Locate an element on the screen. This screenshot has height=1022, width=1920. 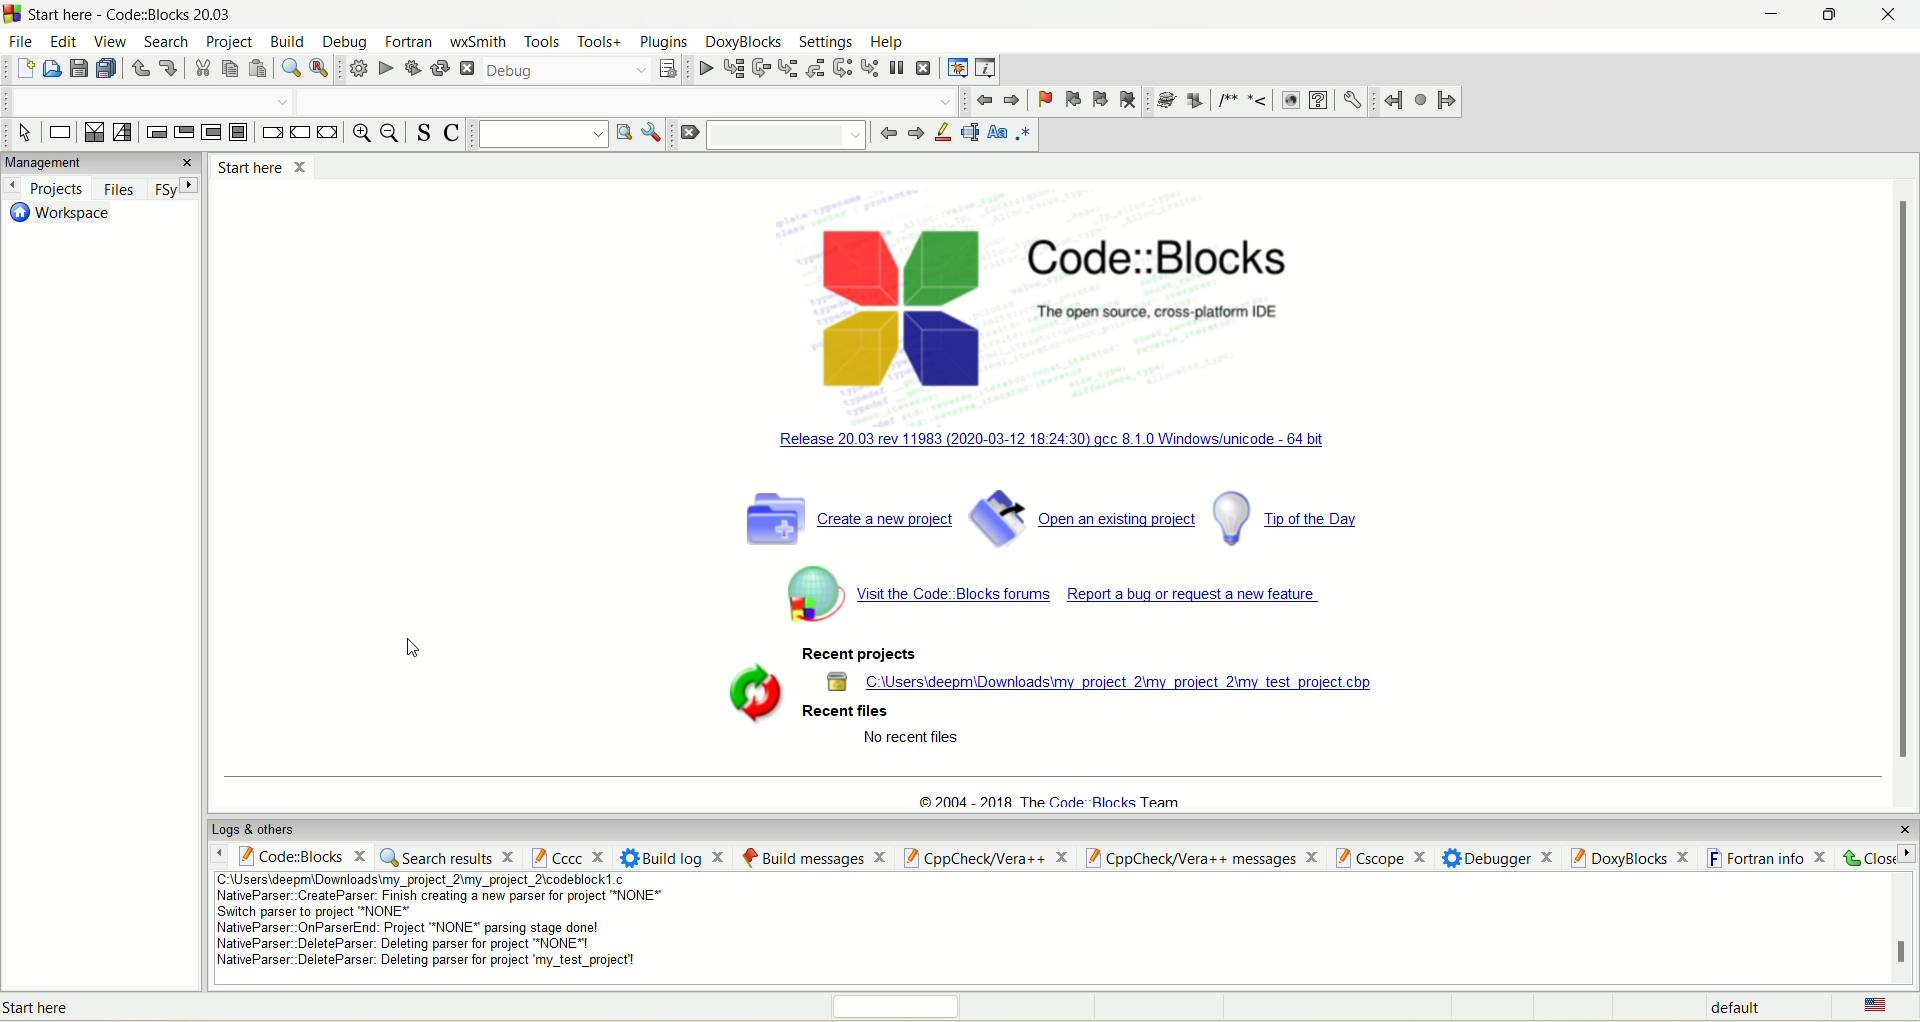
match case is located at coordinates (997, 133).